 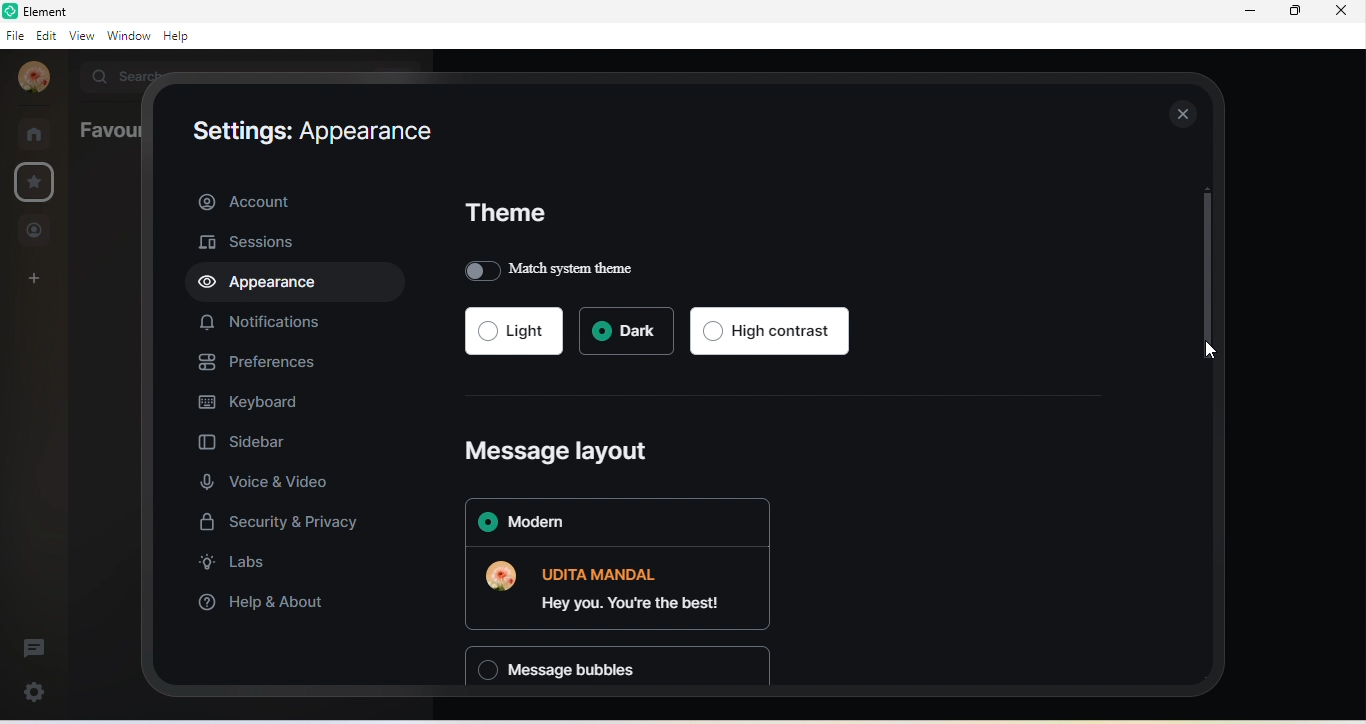 What do you see at coordinates (37, 183) in the screenshot?
I see `favourites` at bounding box center [37, 183].